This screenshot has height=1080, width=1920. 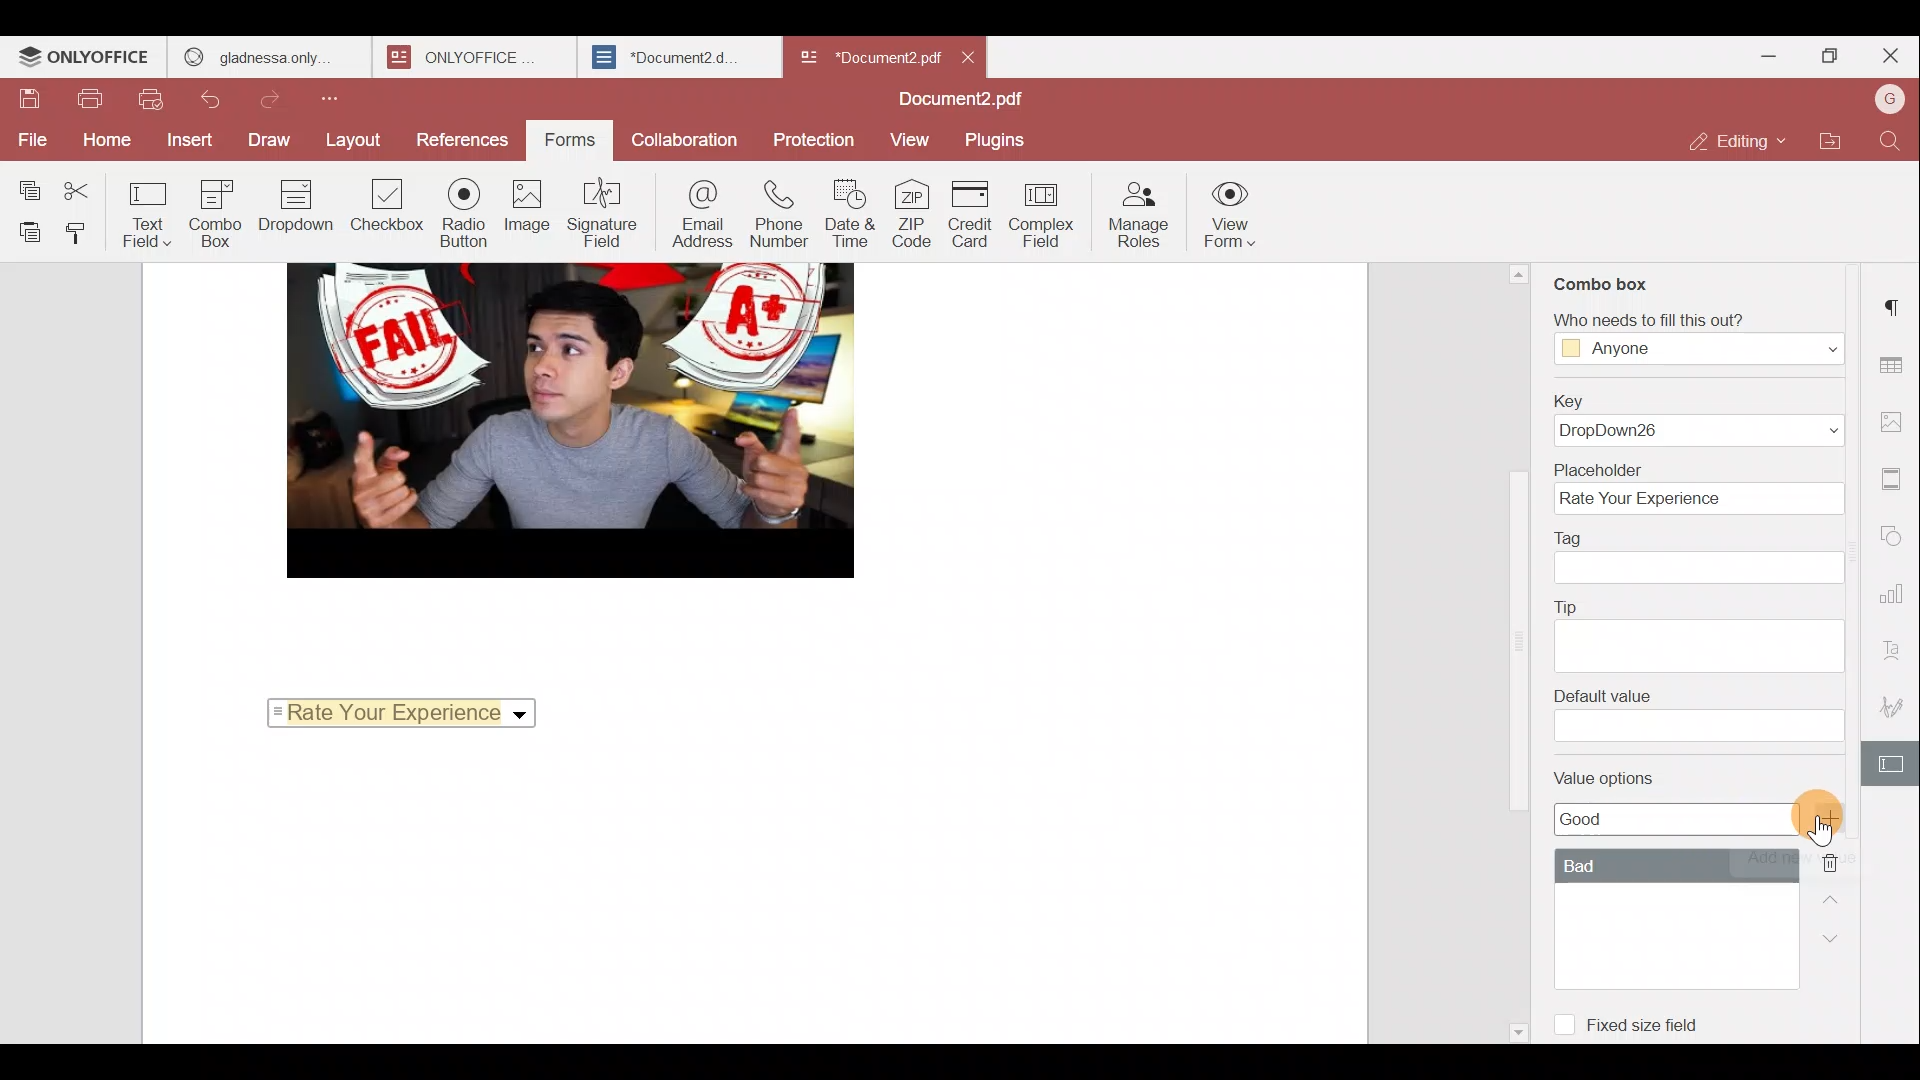 I want to click on Cut, so click(x=92, y=187).